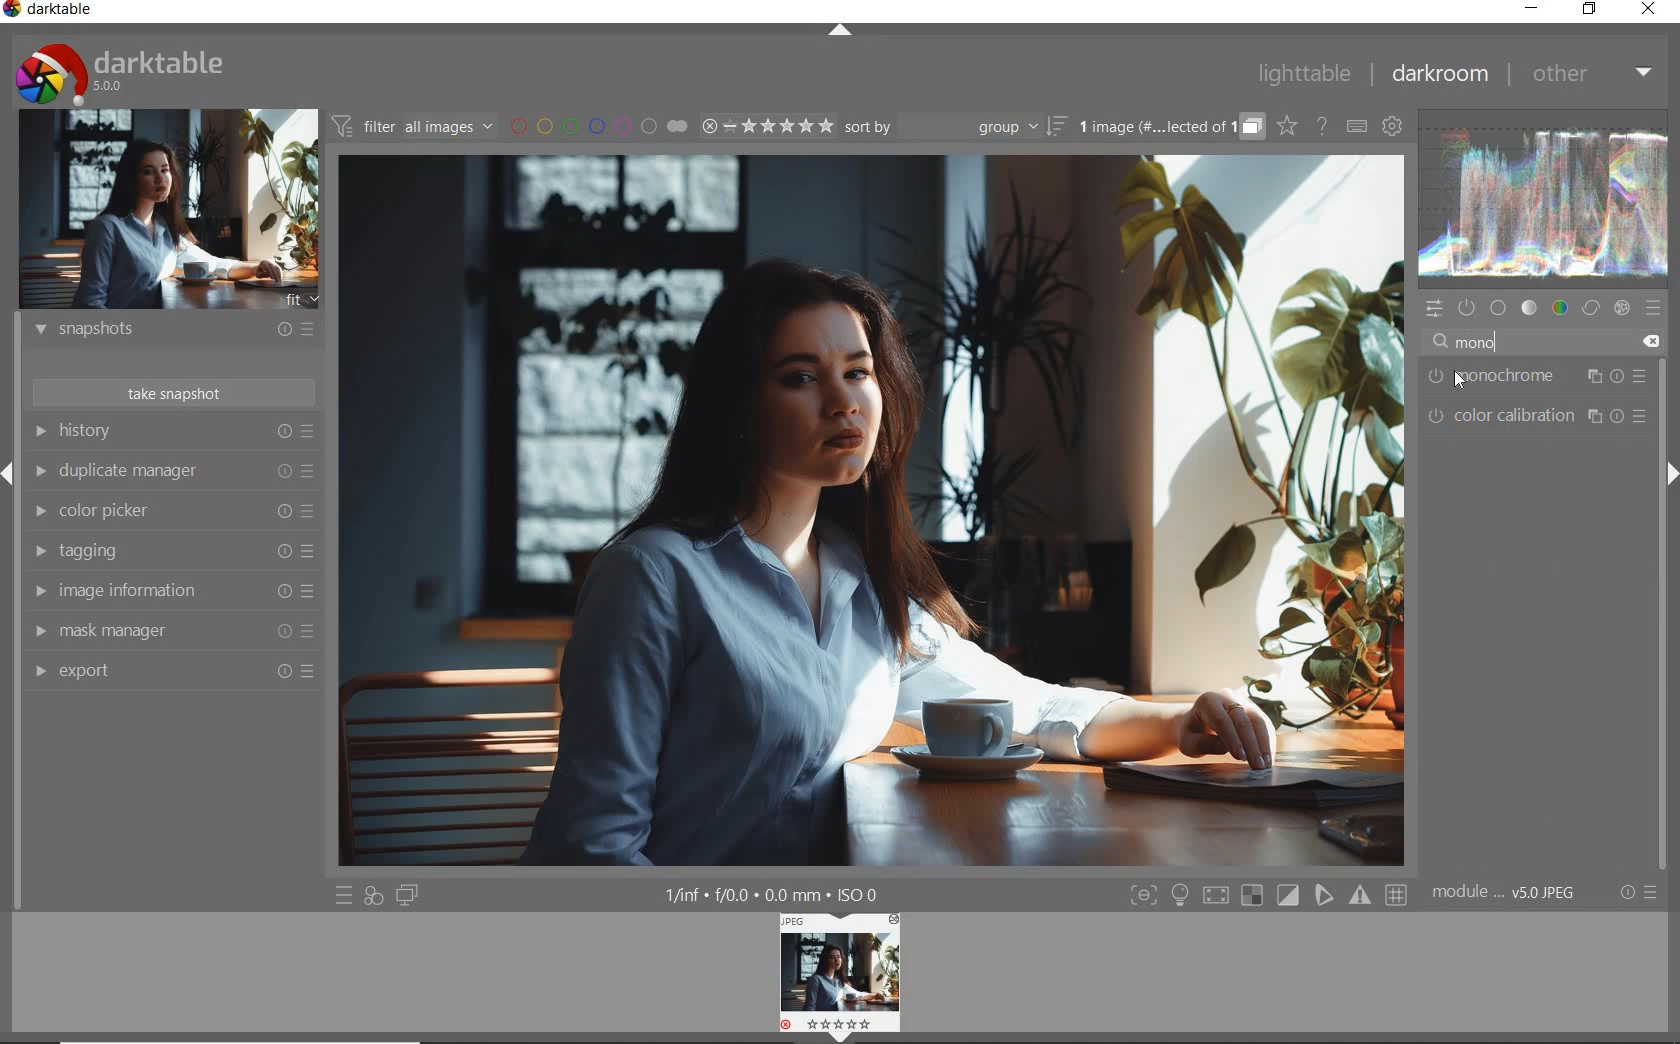  I want to click on darkroom, so click(1442, 75).